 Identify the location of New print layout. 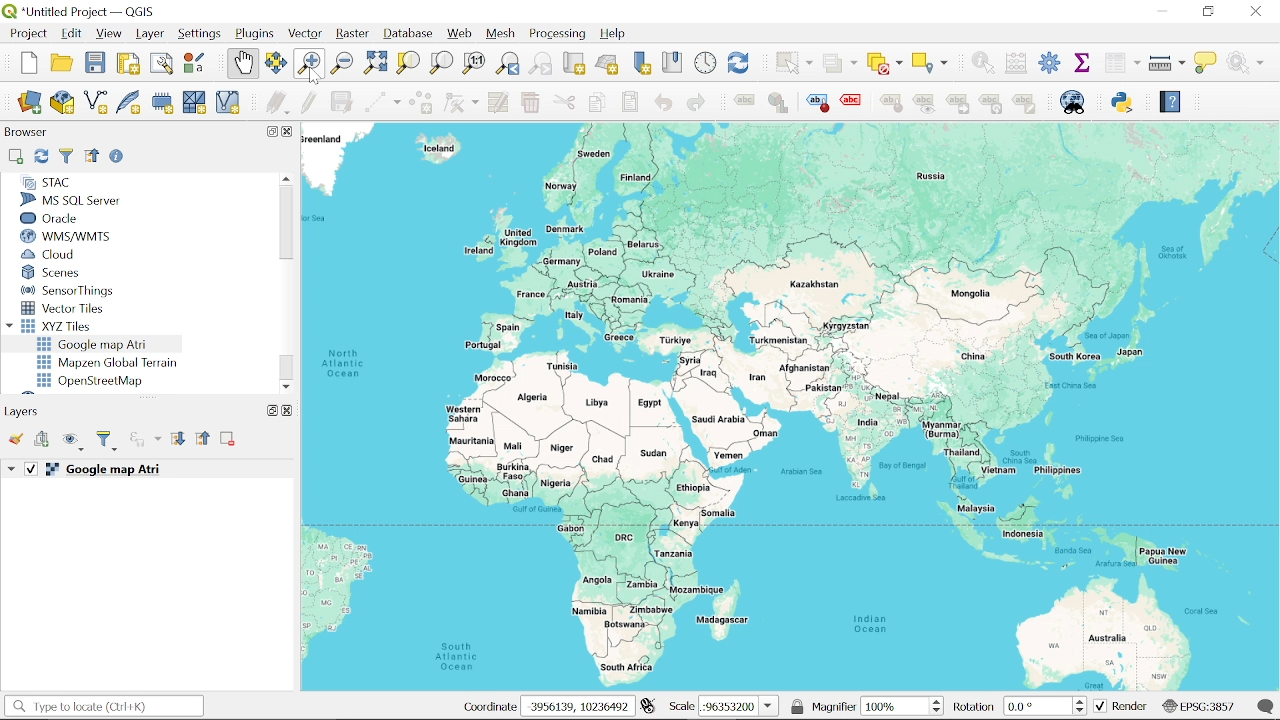
(126, 64).